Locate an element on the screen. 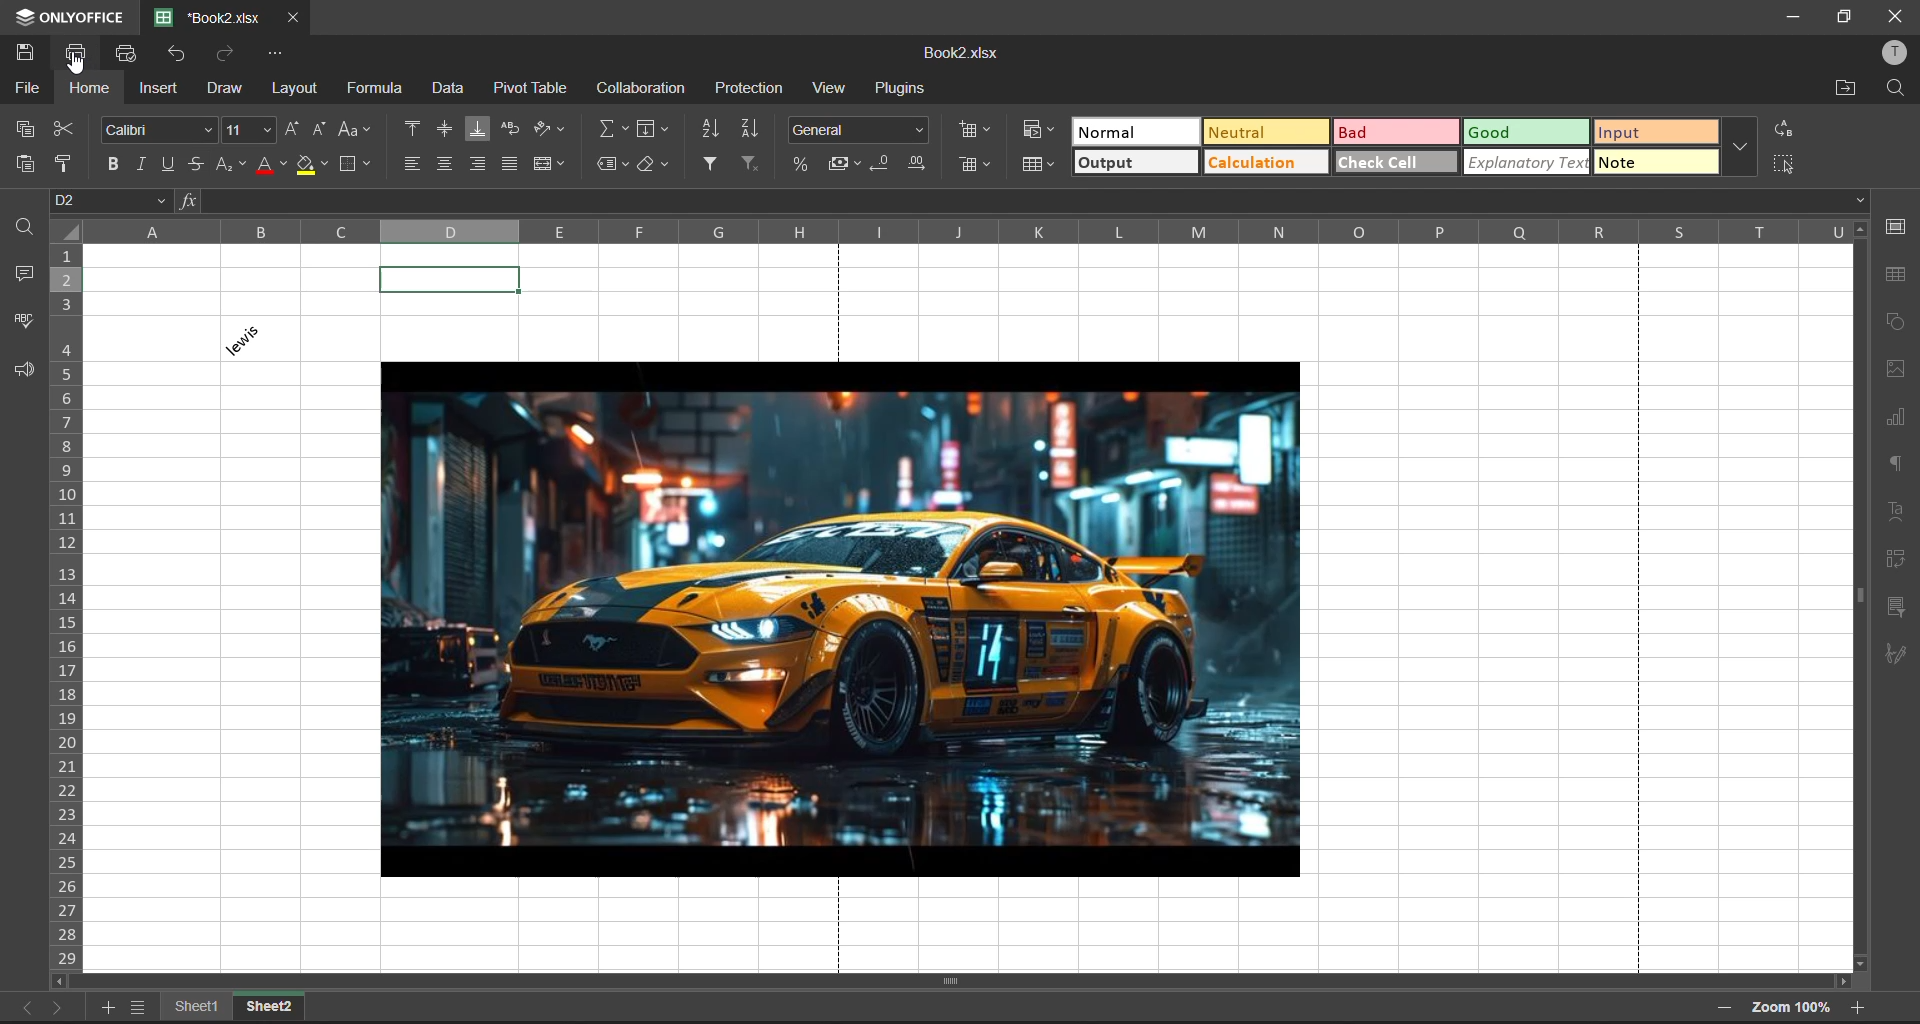 This screenshot has height=1024, width=1920. profile is located at coordinates (1896, 55).